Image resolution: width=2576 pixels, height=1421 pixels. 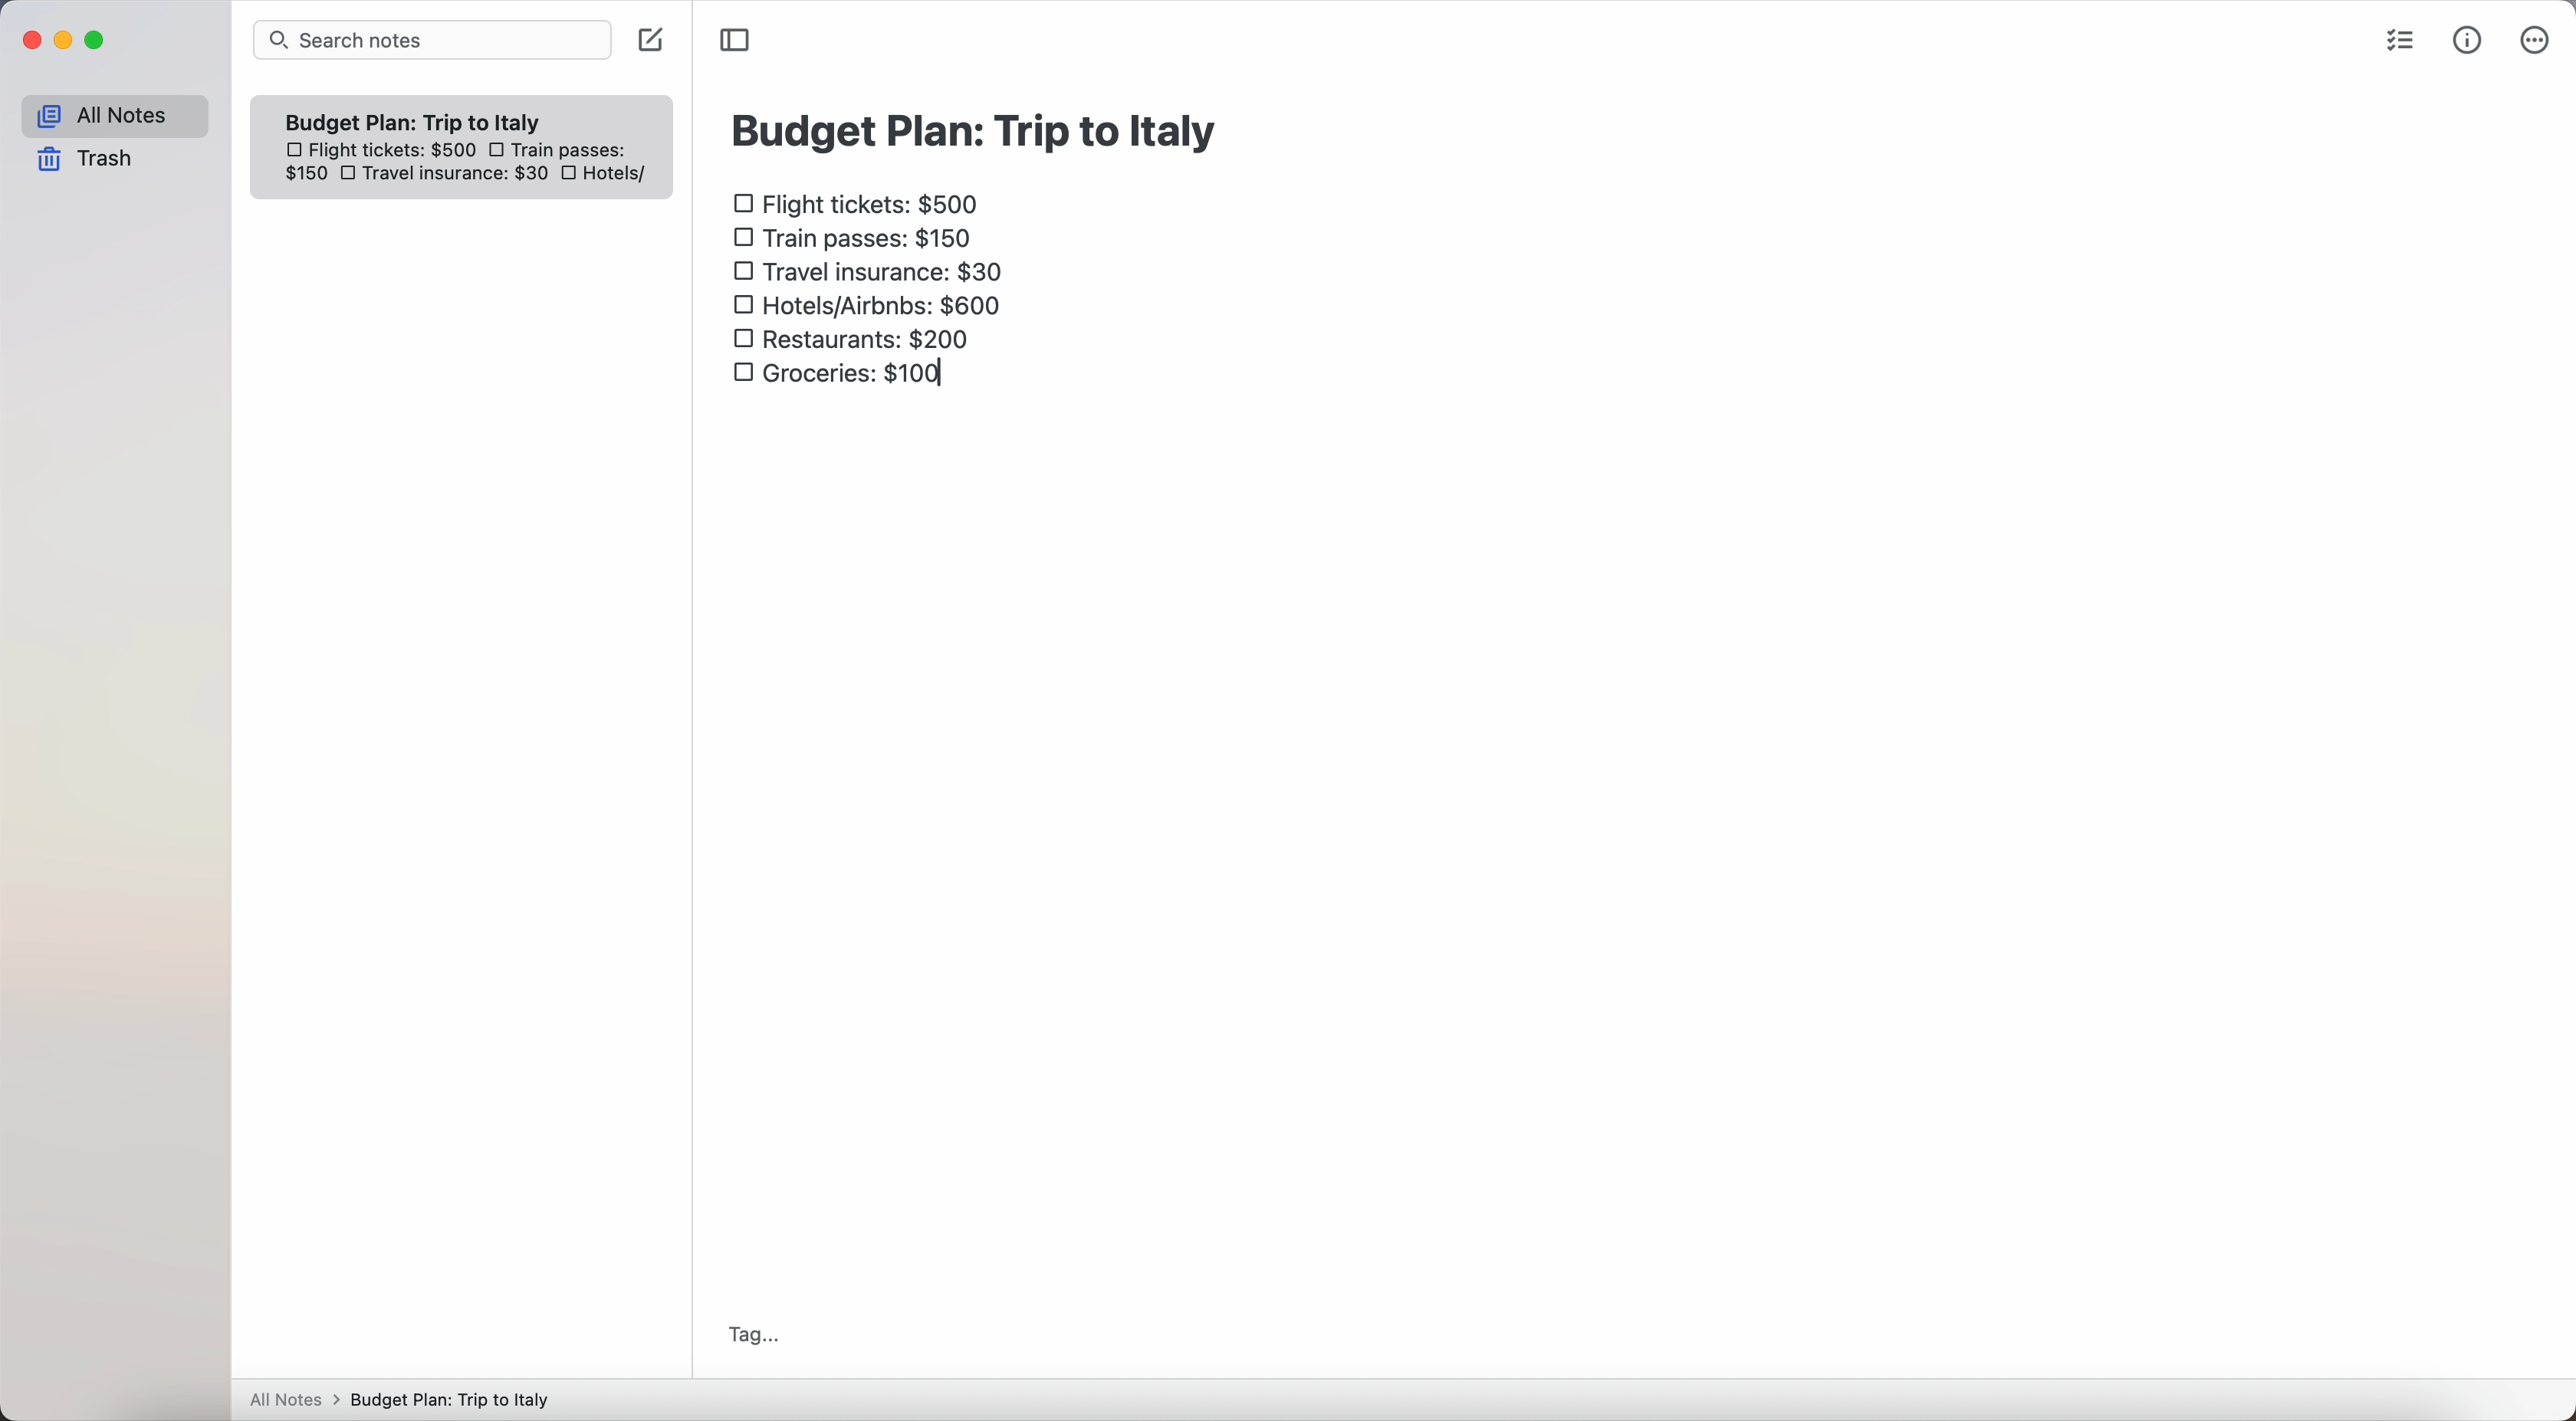 What do you see at coordinates (871, 271) in the screenshot?
I see `travel insurance: $30 checkbox` at bounding box center [871, 271].